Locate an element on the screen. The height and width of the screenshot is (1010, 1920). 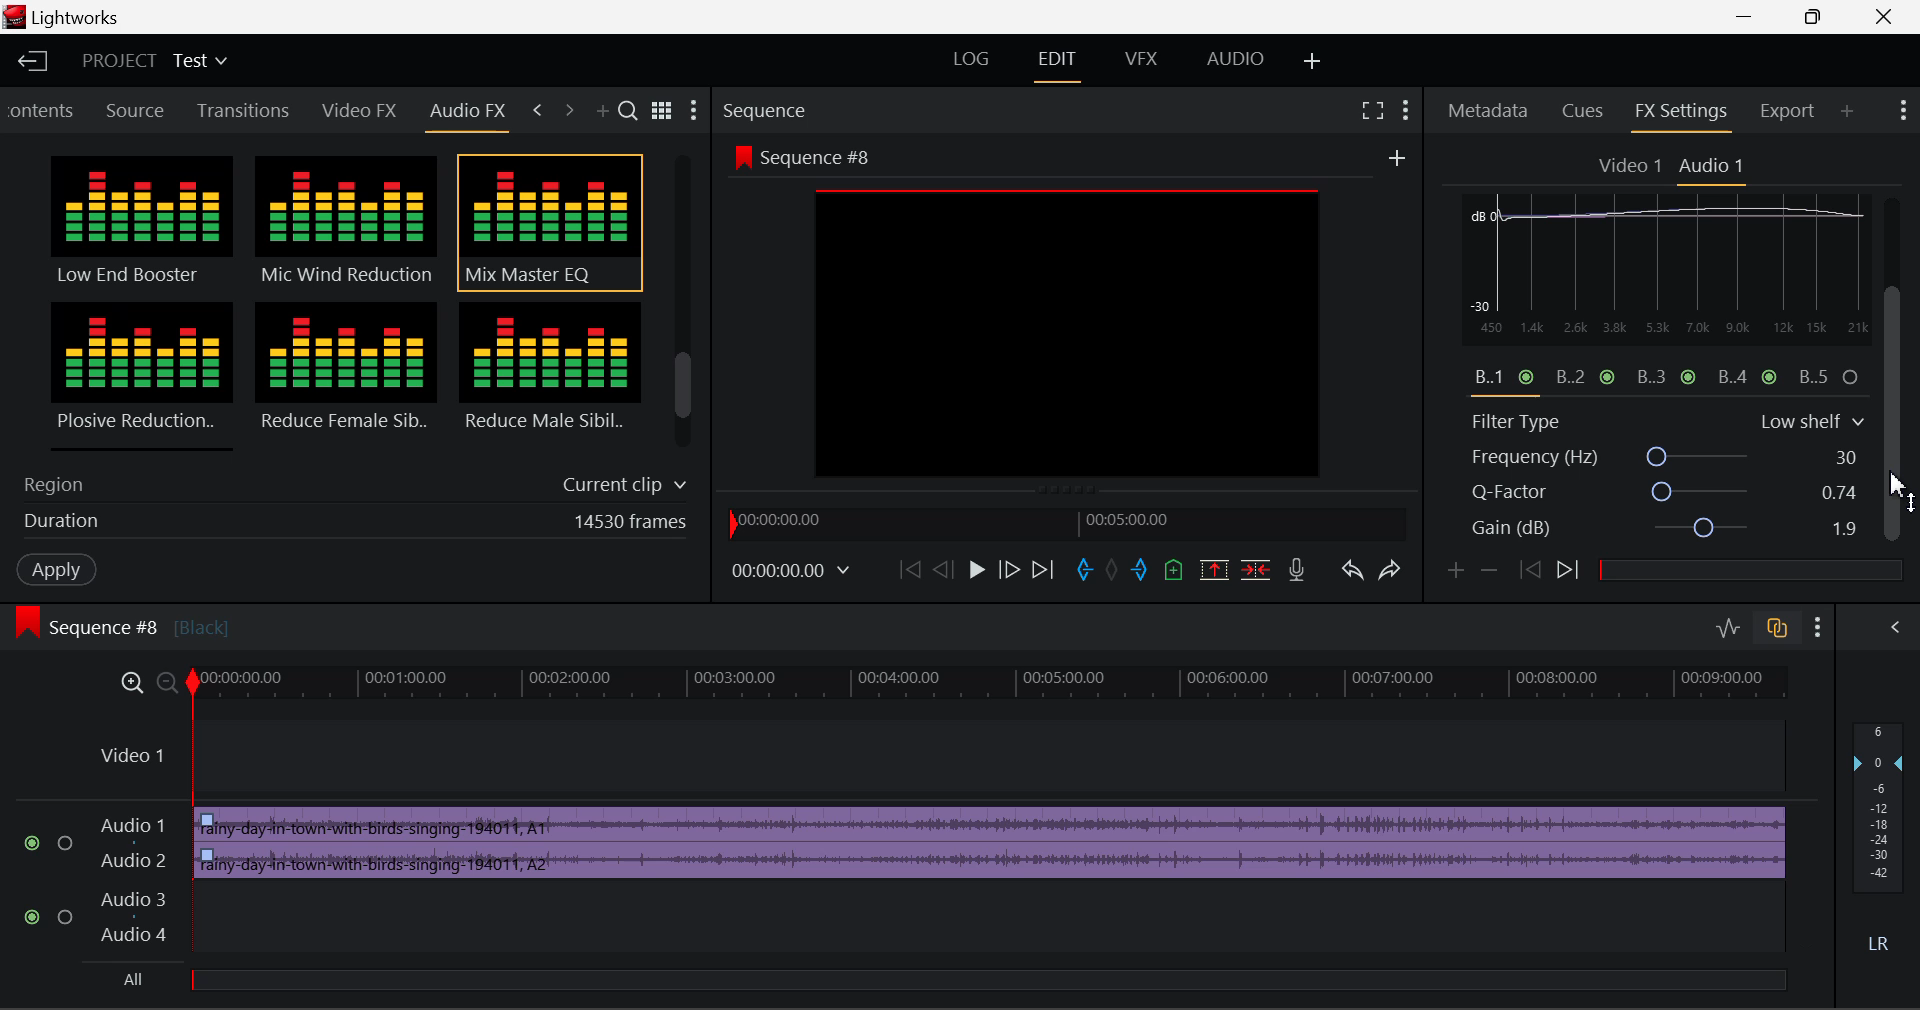
Close is located at coordinates (1874, 17).